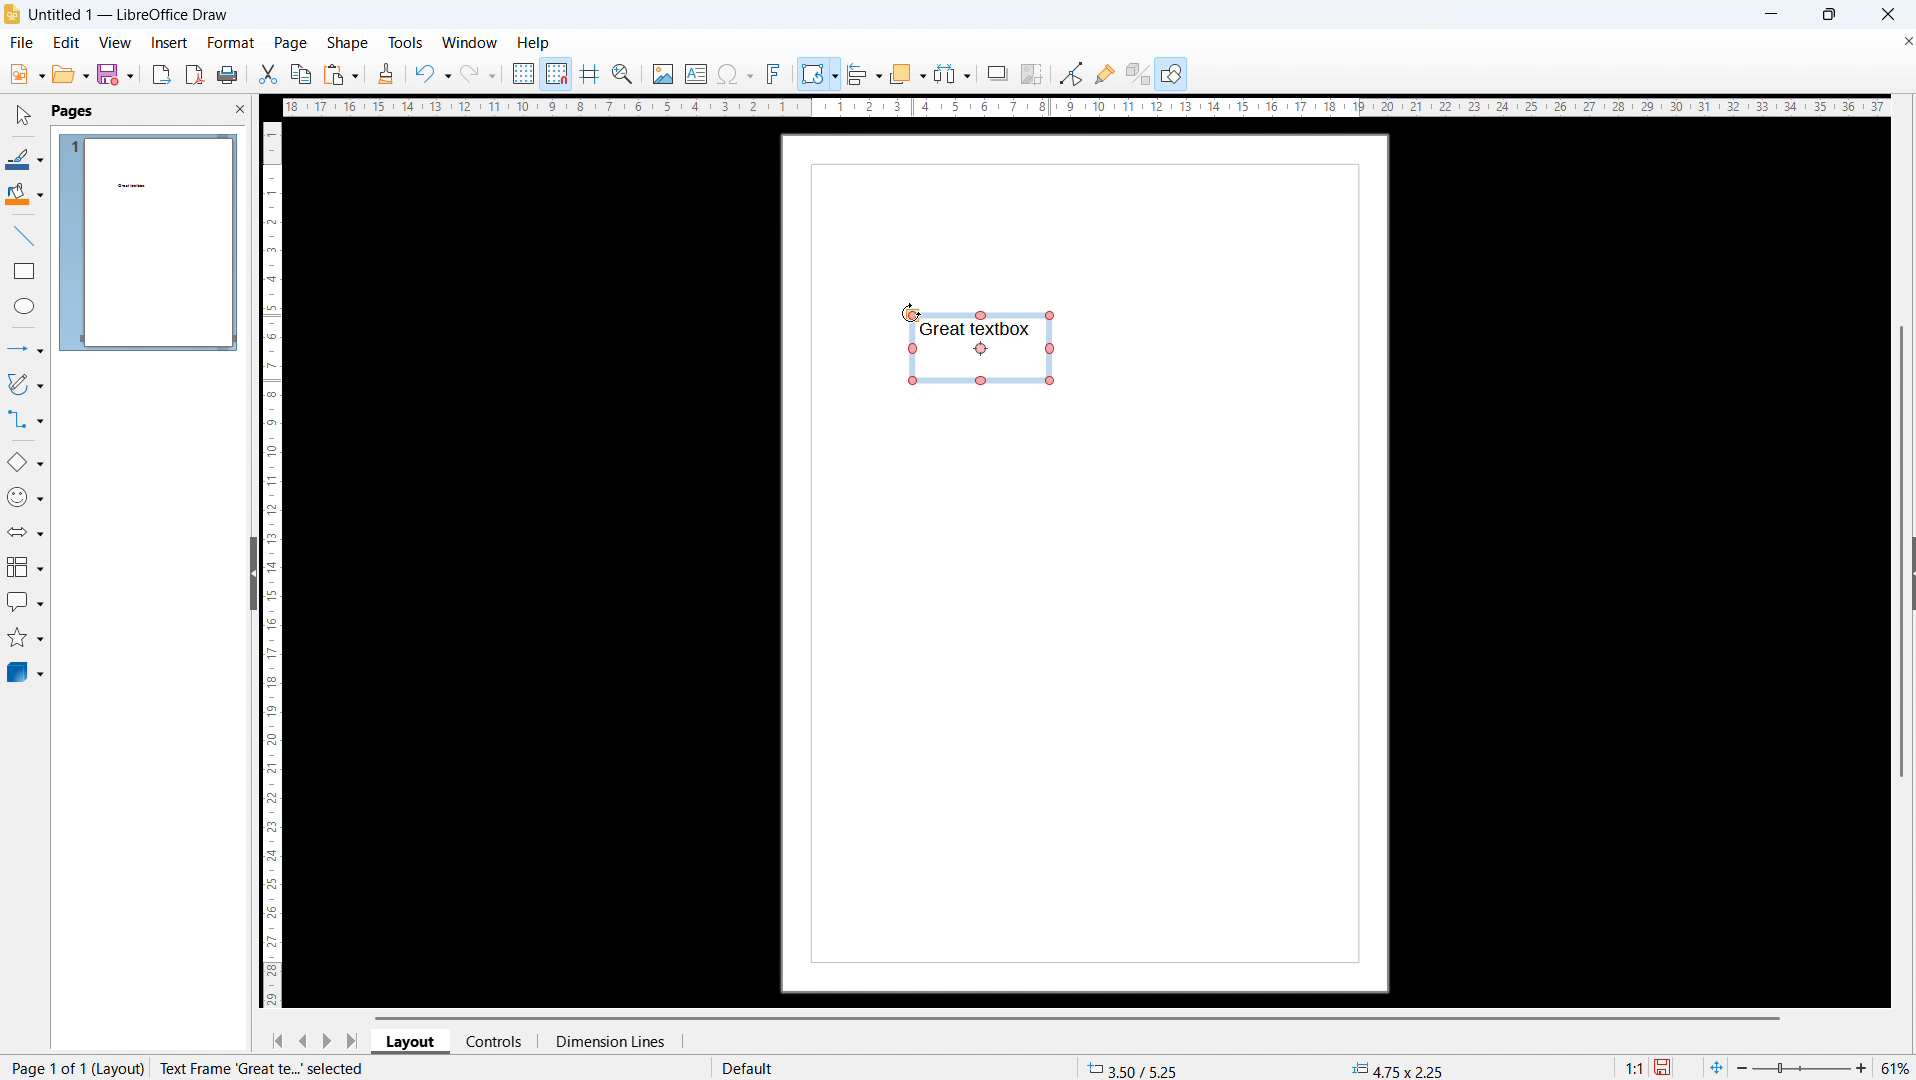  What do you see at coordinates (303, 1041) in the screenshot?
I see `previous page` at bounding box center [303, 1041].